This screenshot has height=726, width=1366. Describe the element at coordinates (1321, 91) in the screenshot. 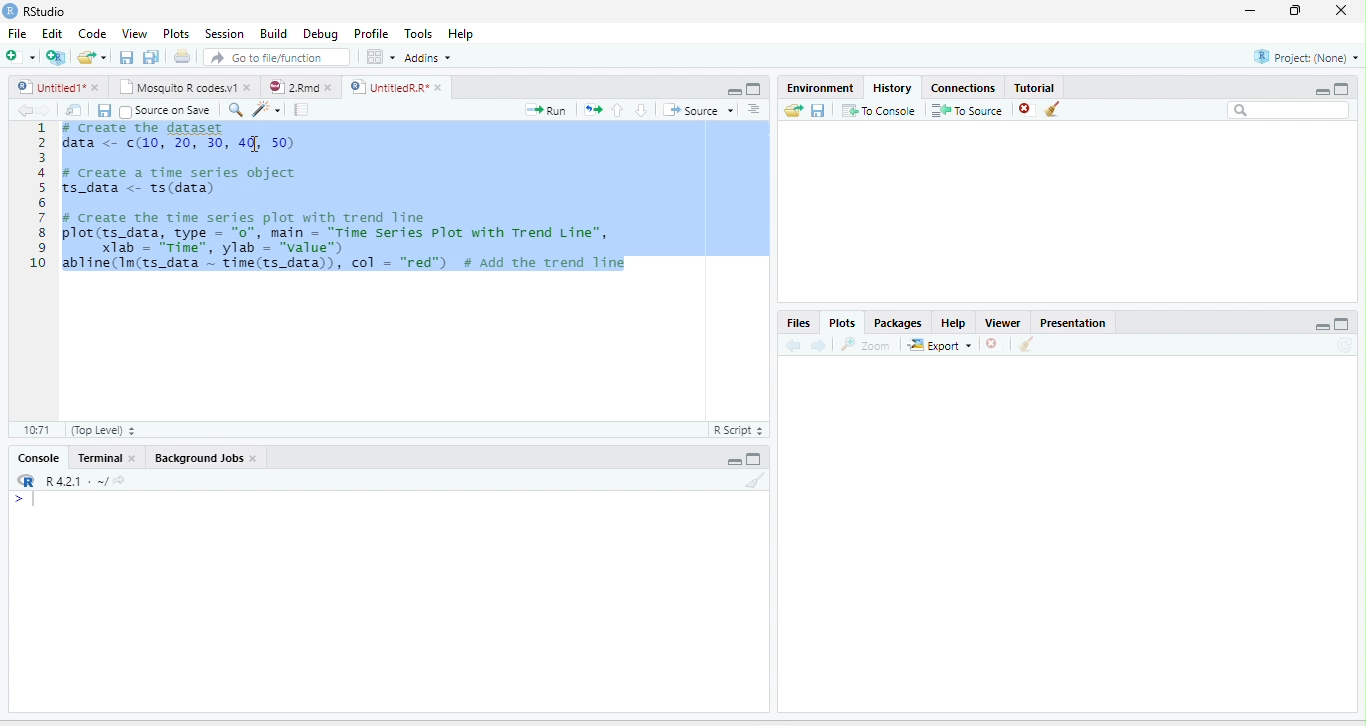

I see `Minimize` at that location.